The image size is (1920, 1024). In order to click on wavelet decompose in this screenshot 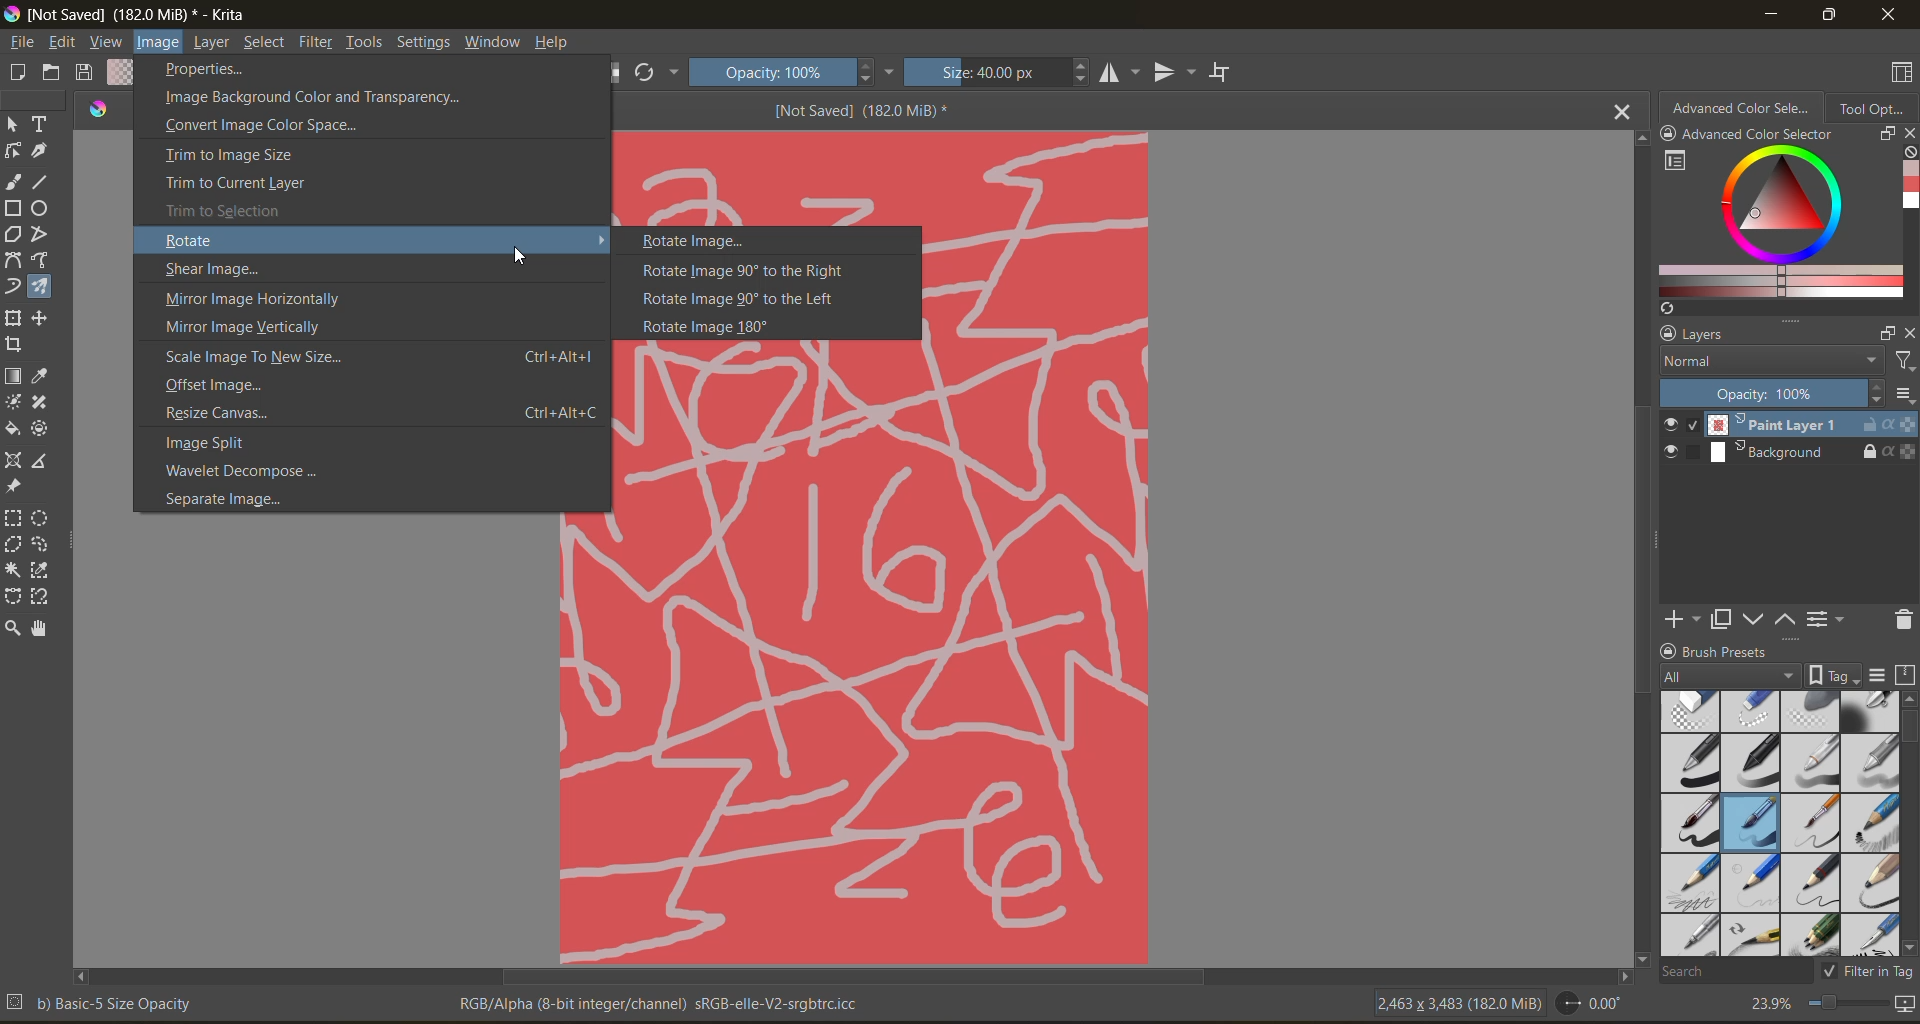, I will do `click(258, 470)`.